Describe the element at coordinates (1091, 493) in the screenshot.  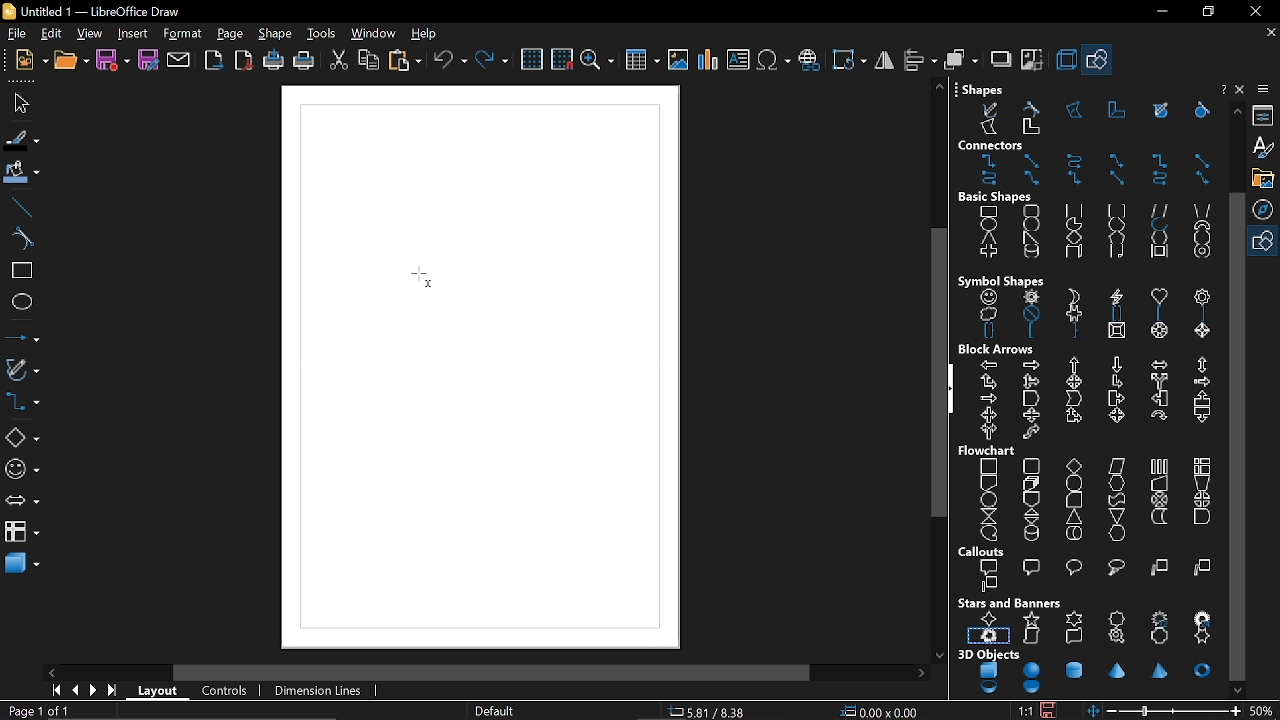
I see `flowchart` at that location.